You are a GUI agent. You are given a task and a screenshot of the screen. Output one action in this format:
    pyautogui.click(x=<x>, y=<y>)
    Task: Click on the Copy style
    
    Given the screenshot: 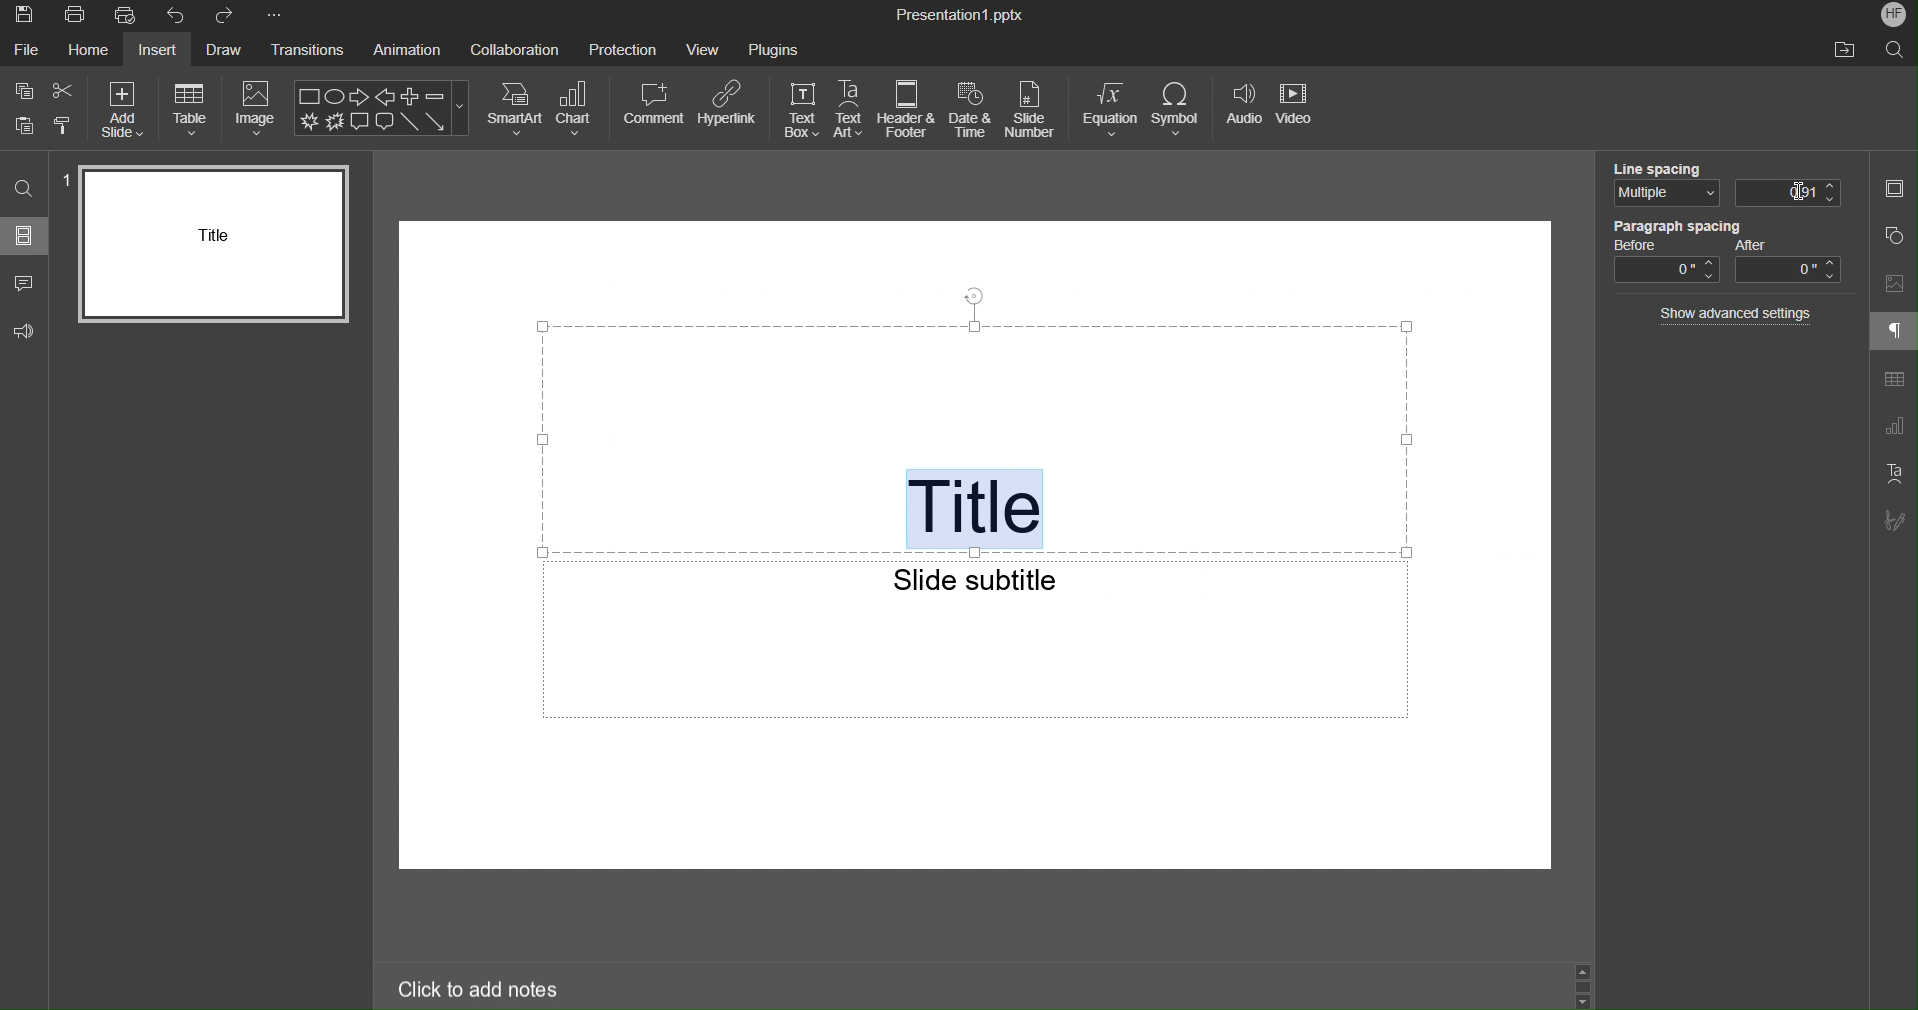 What is the action you would take?
    pyautogui.click(x=67, y=127)
    